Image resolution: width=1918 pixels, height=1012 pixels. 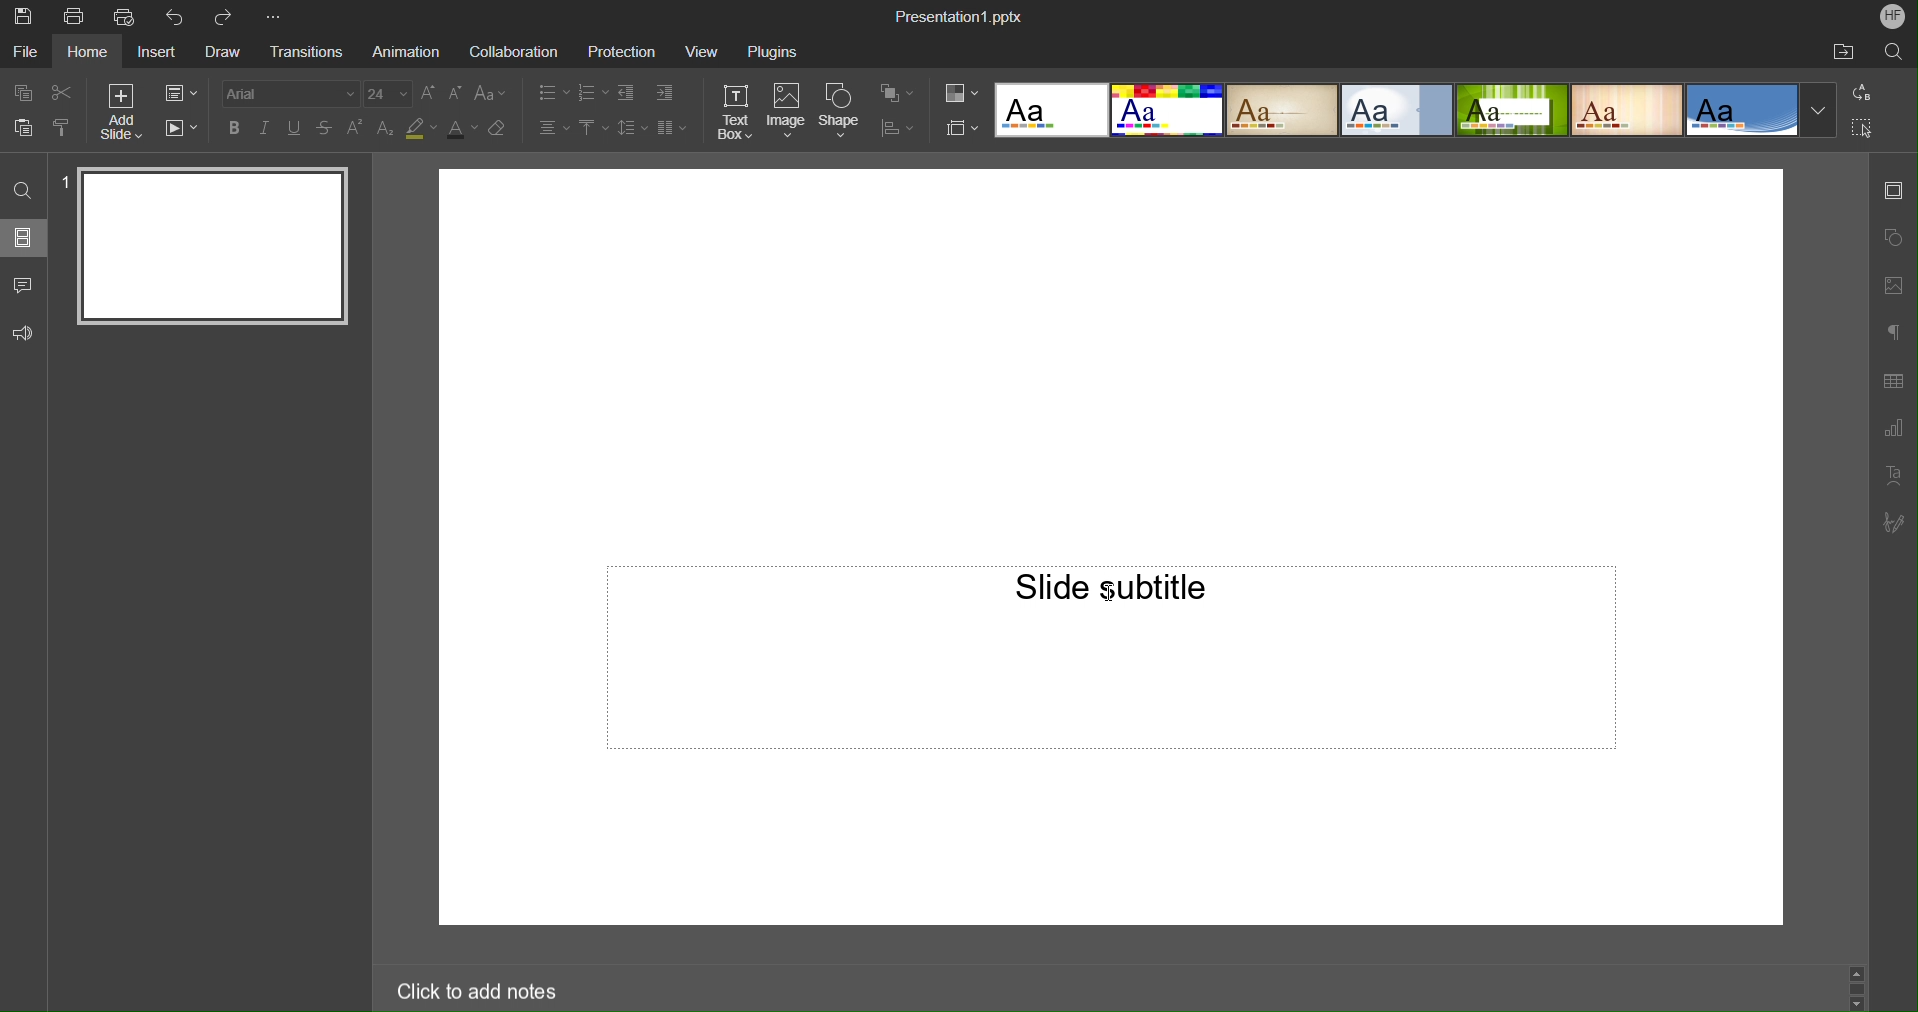 What do you see at coordinates (419, 130) in the screenshot?
I see `Highlight` at bounding box center [419, 130].